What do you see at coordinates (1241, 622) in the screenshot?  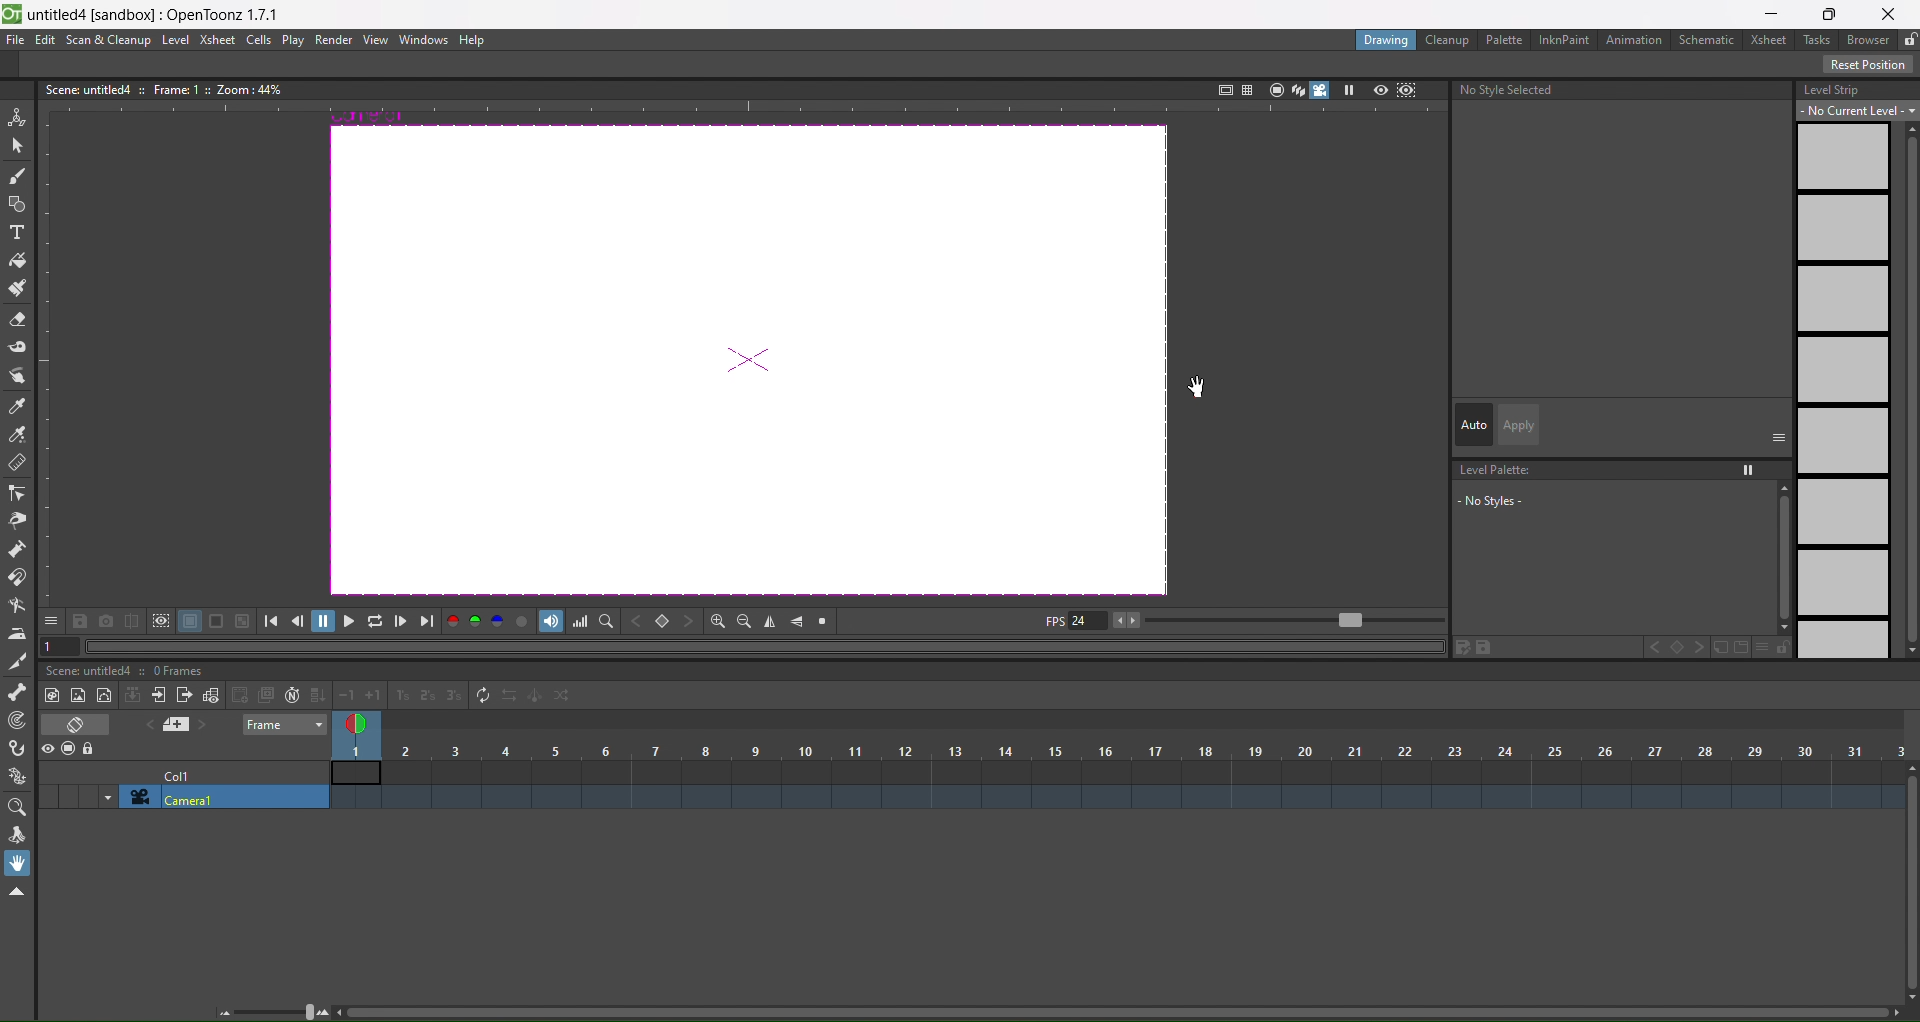 I see `FPS ` at bounding box center [1241, 622].